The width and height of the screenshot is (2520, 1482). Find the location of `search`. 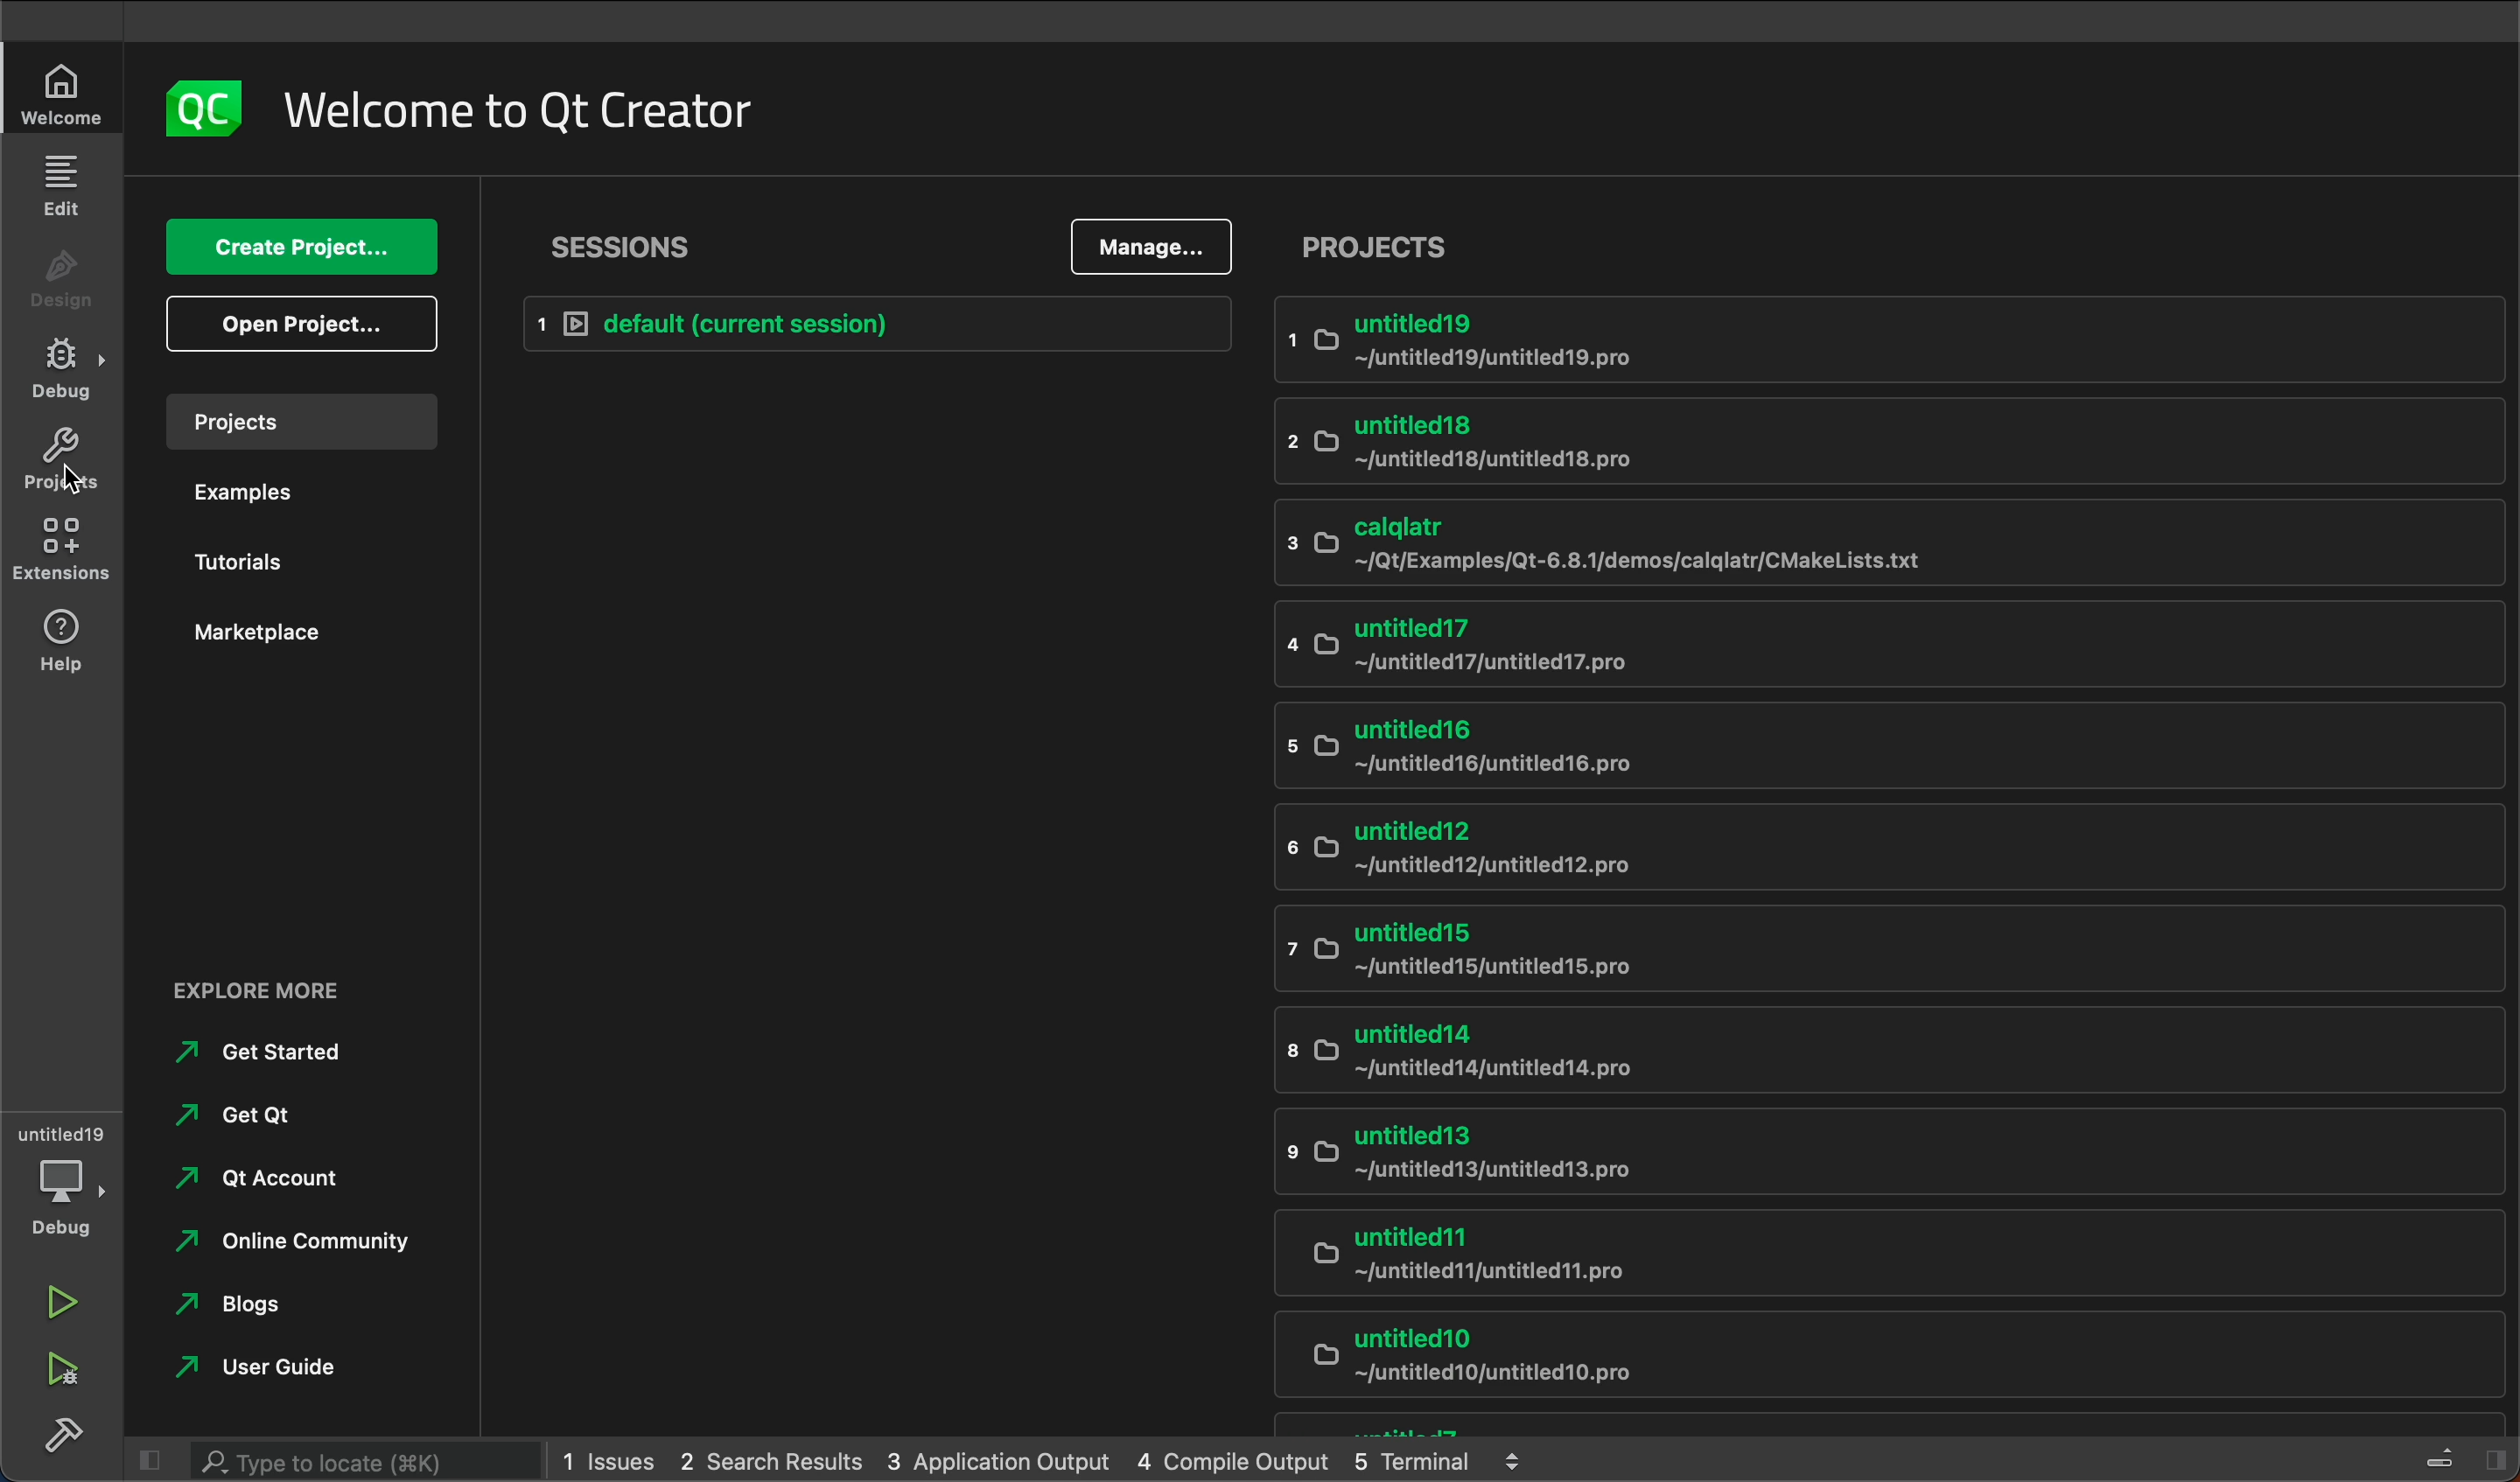

search is located at coordinates (344, 1461).